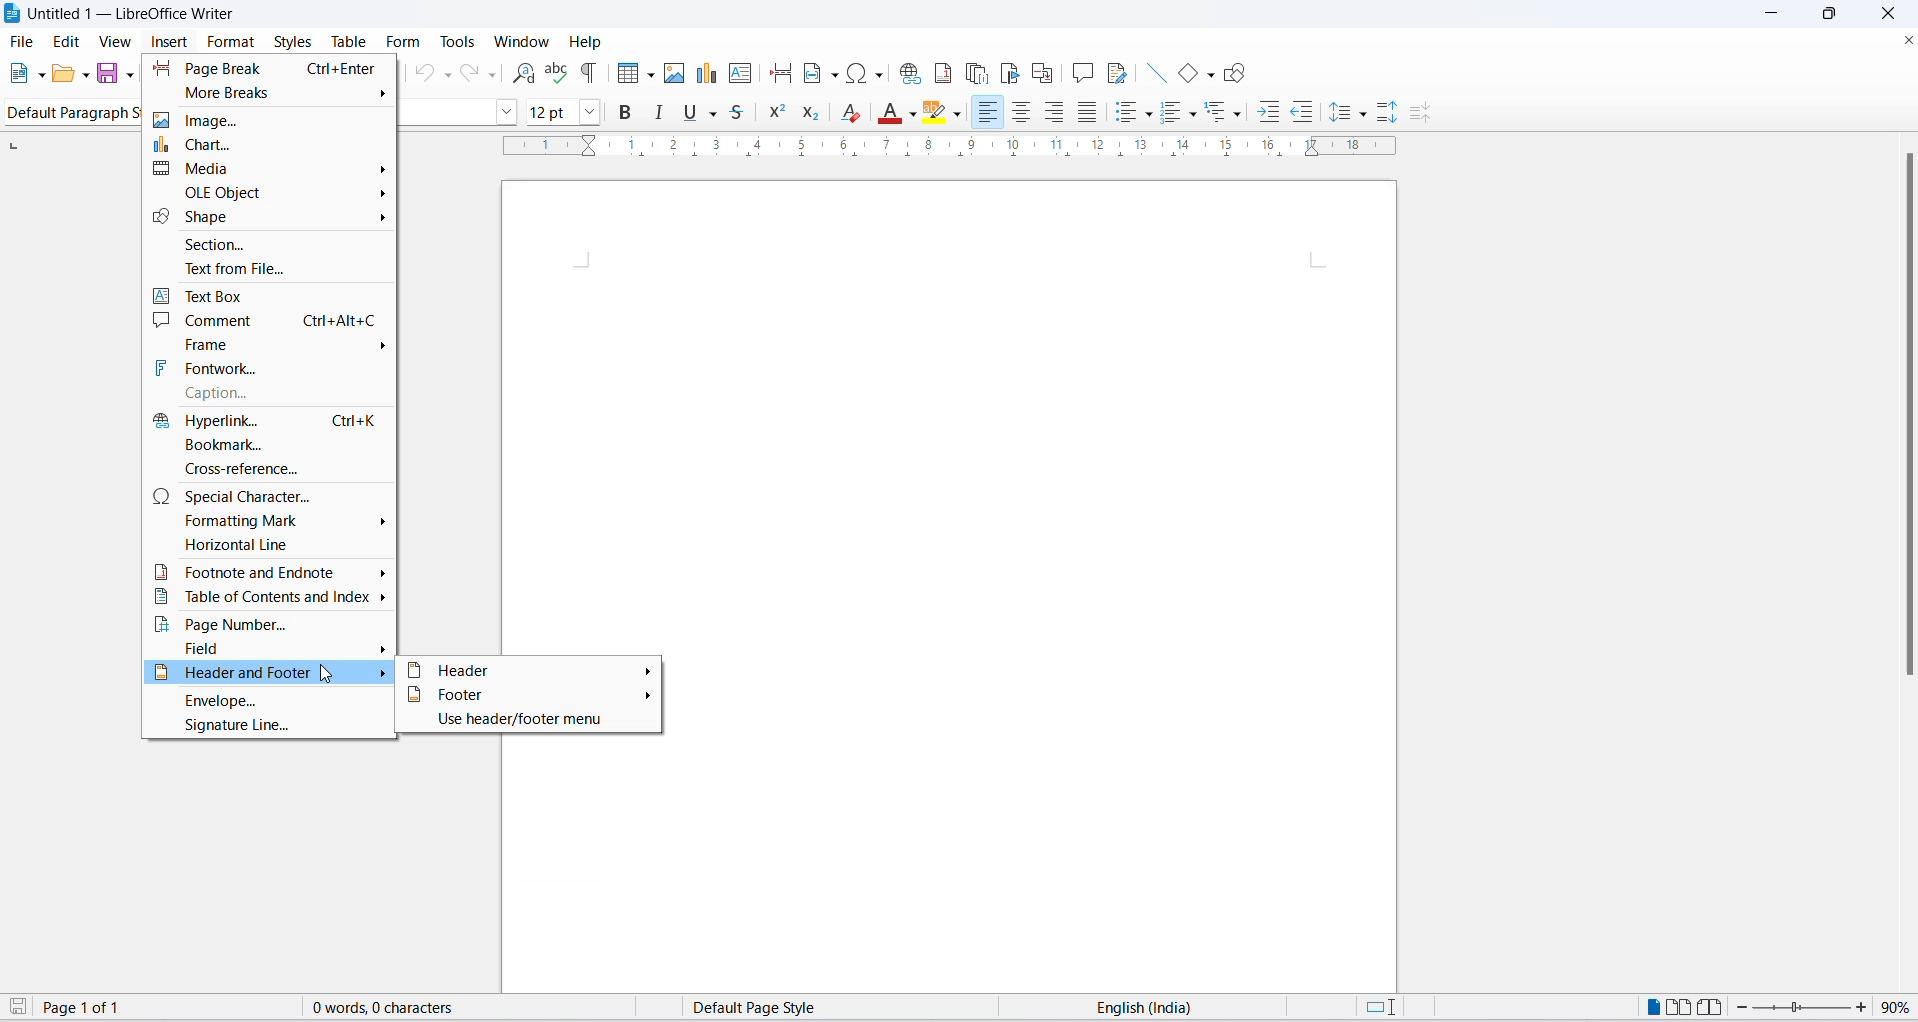 This screenshot has height=1022, width=1918. I want to click on insert image, so click(676, 75).